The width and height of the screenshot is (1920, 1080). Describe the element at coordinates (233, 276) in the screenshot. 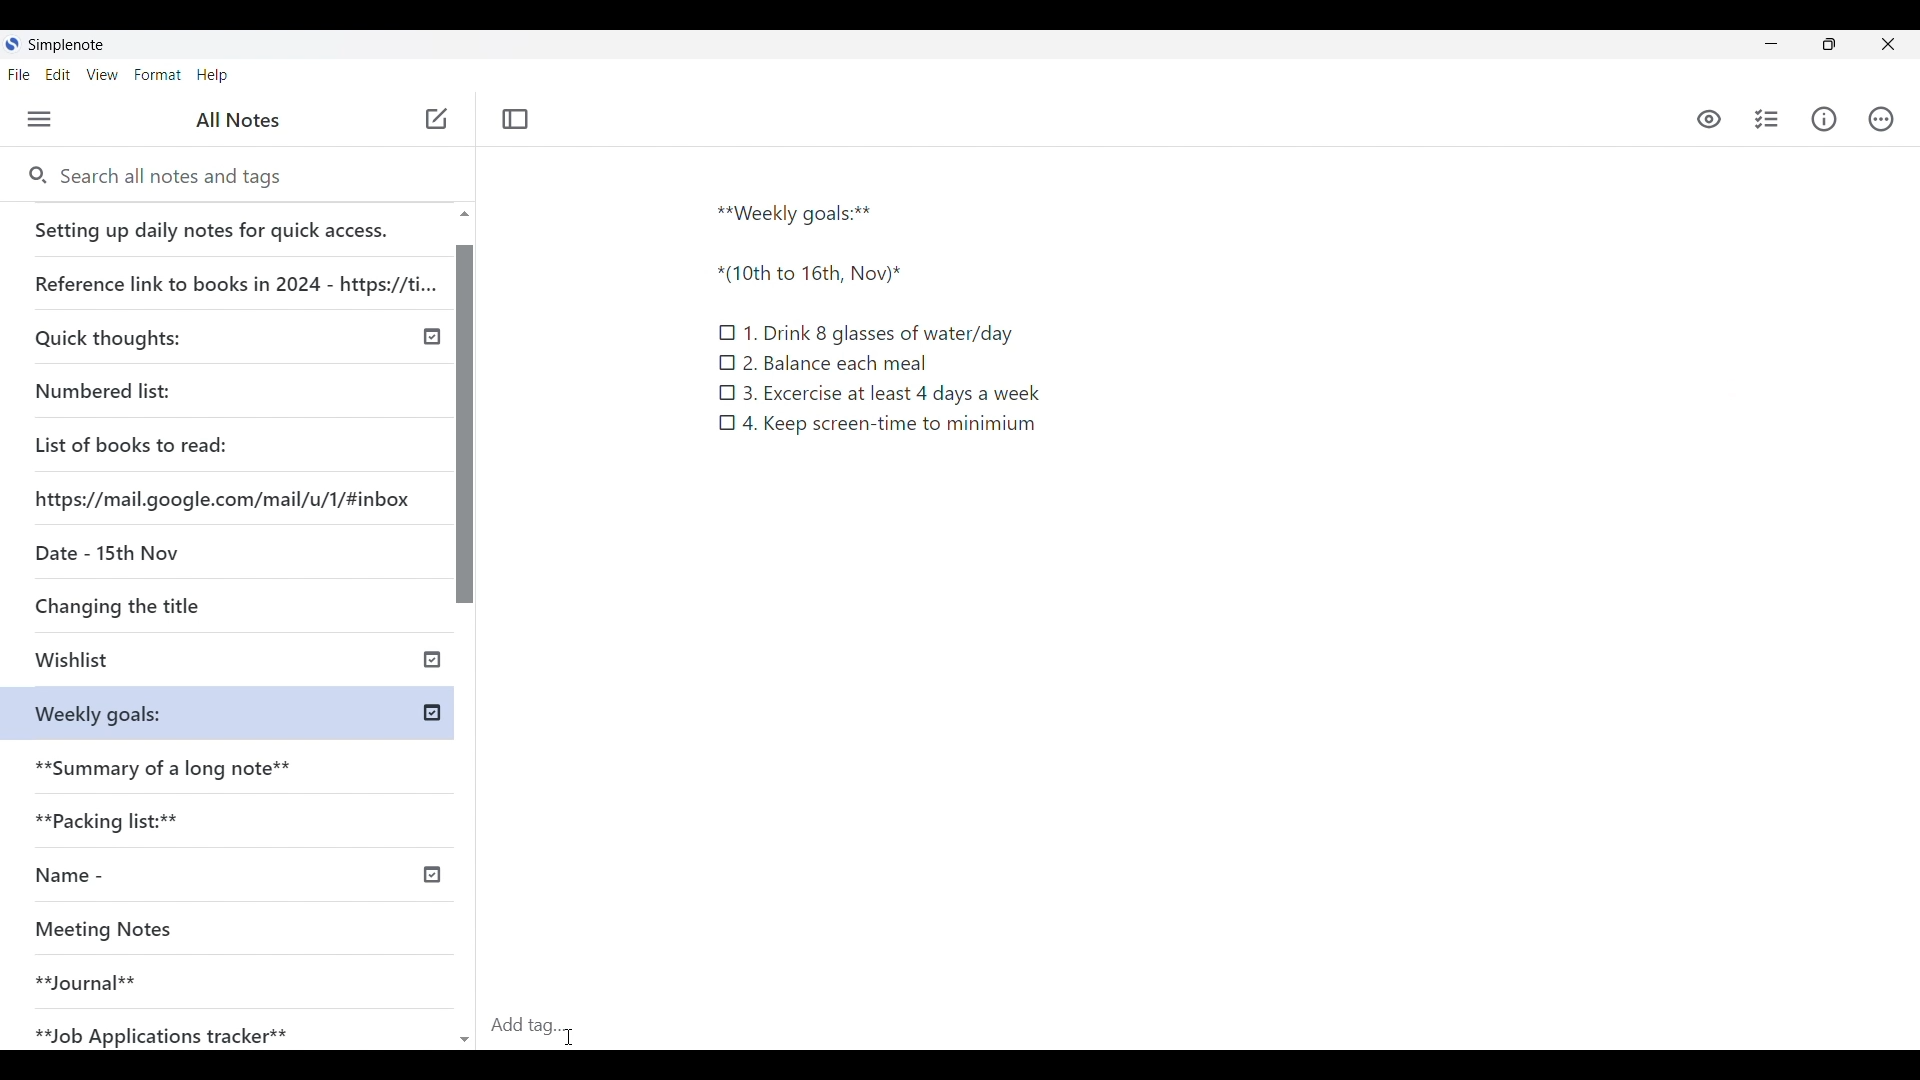

I see `Reference link` at that location.